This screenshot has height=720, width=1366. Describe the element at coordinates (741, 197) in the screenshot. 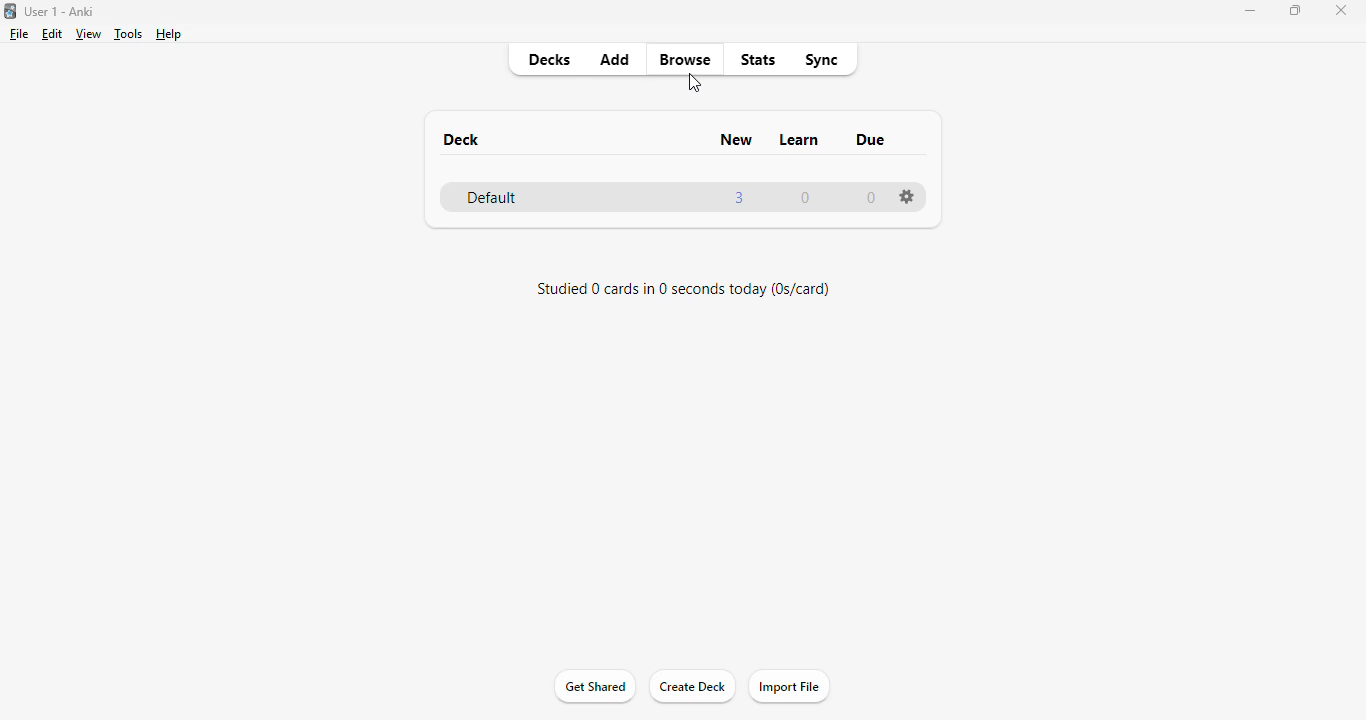

I see `3` at that location.